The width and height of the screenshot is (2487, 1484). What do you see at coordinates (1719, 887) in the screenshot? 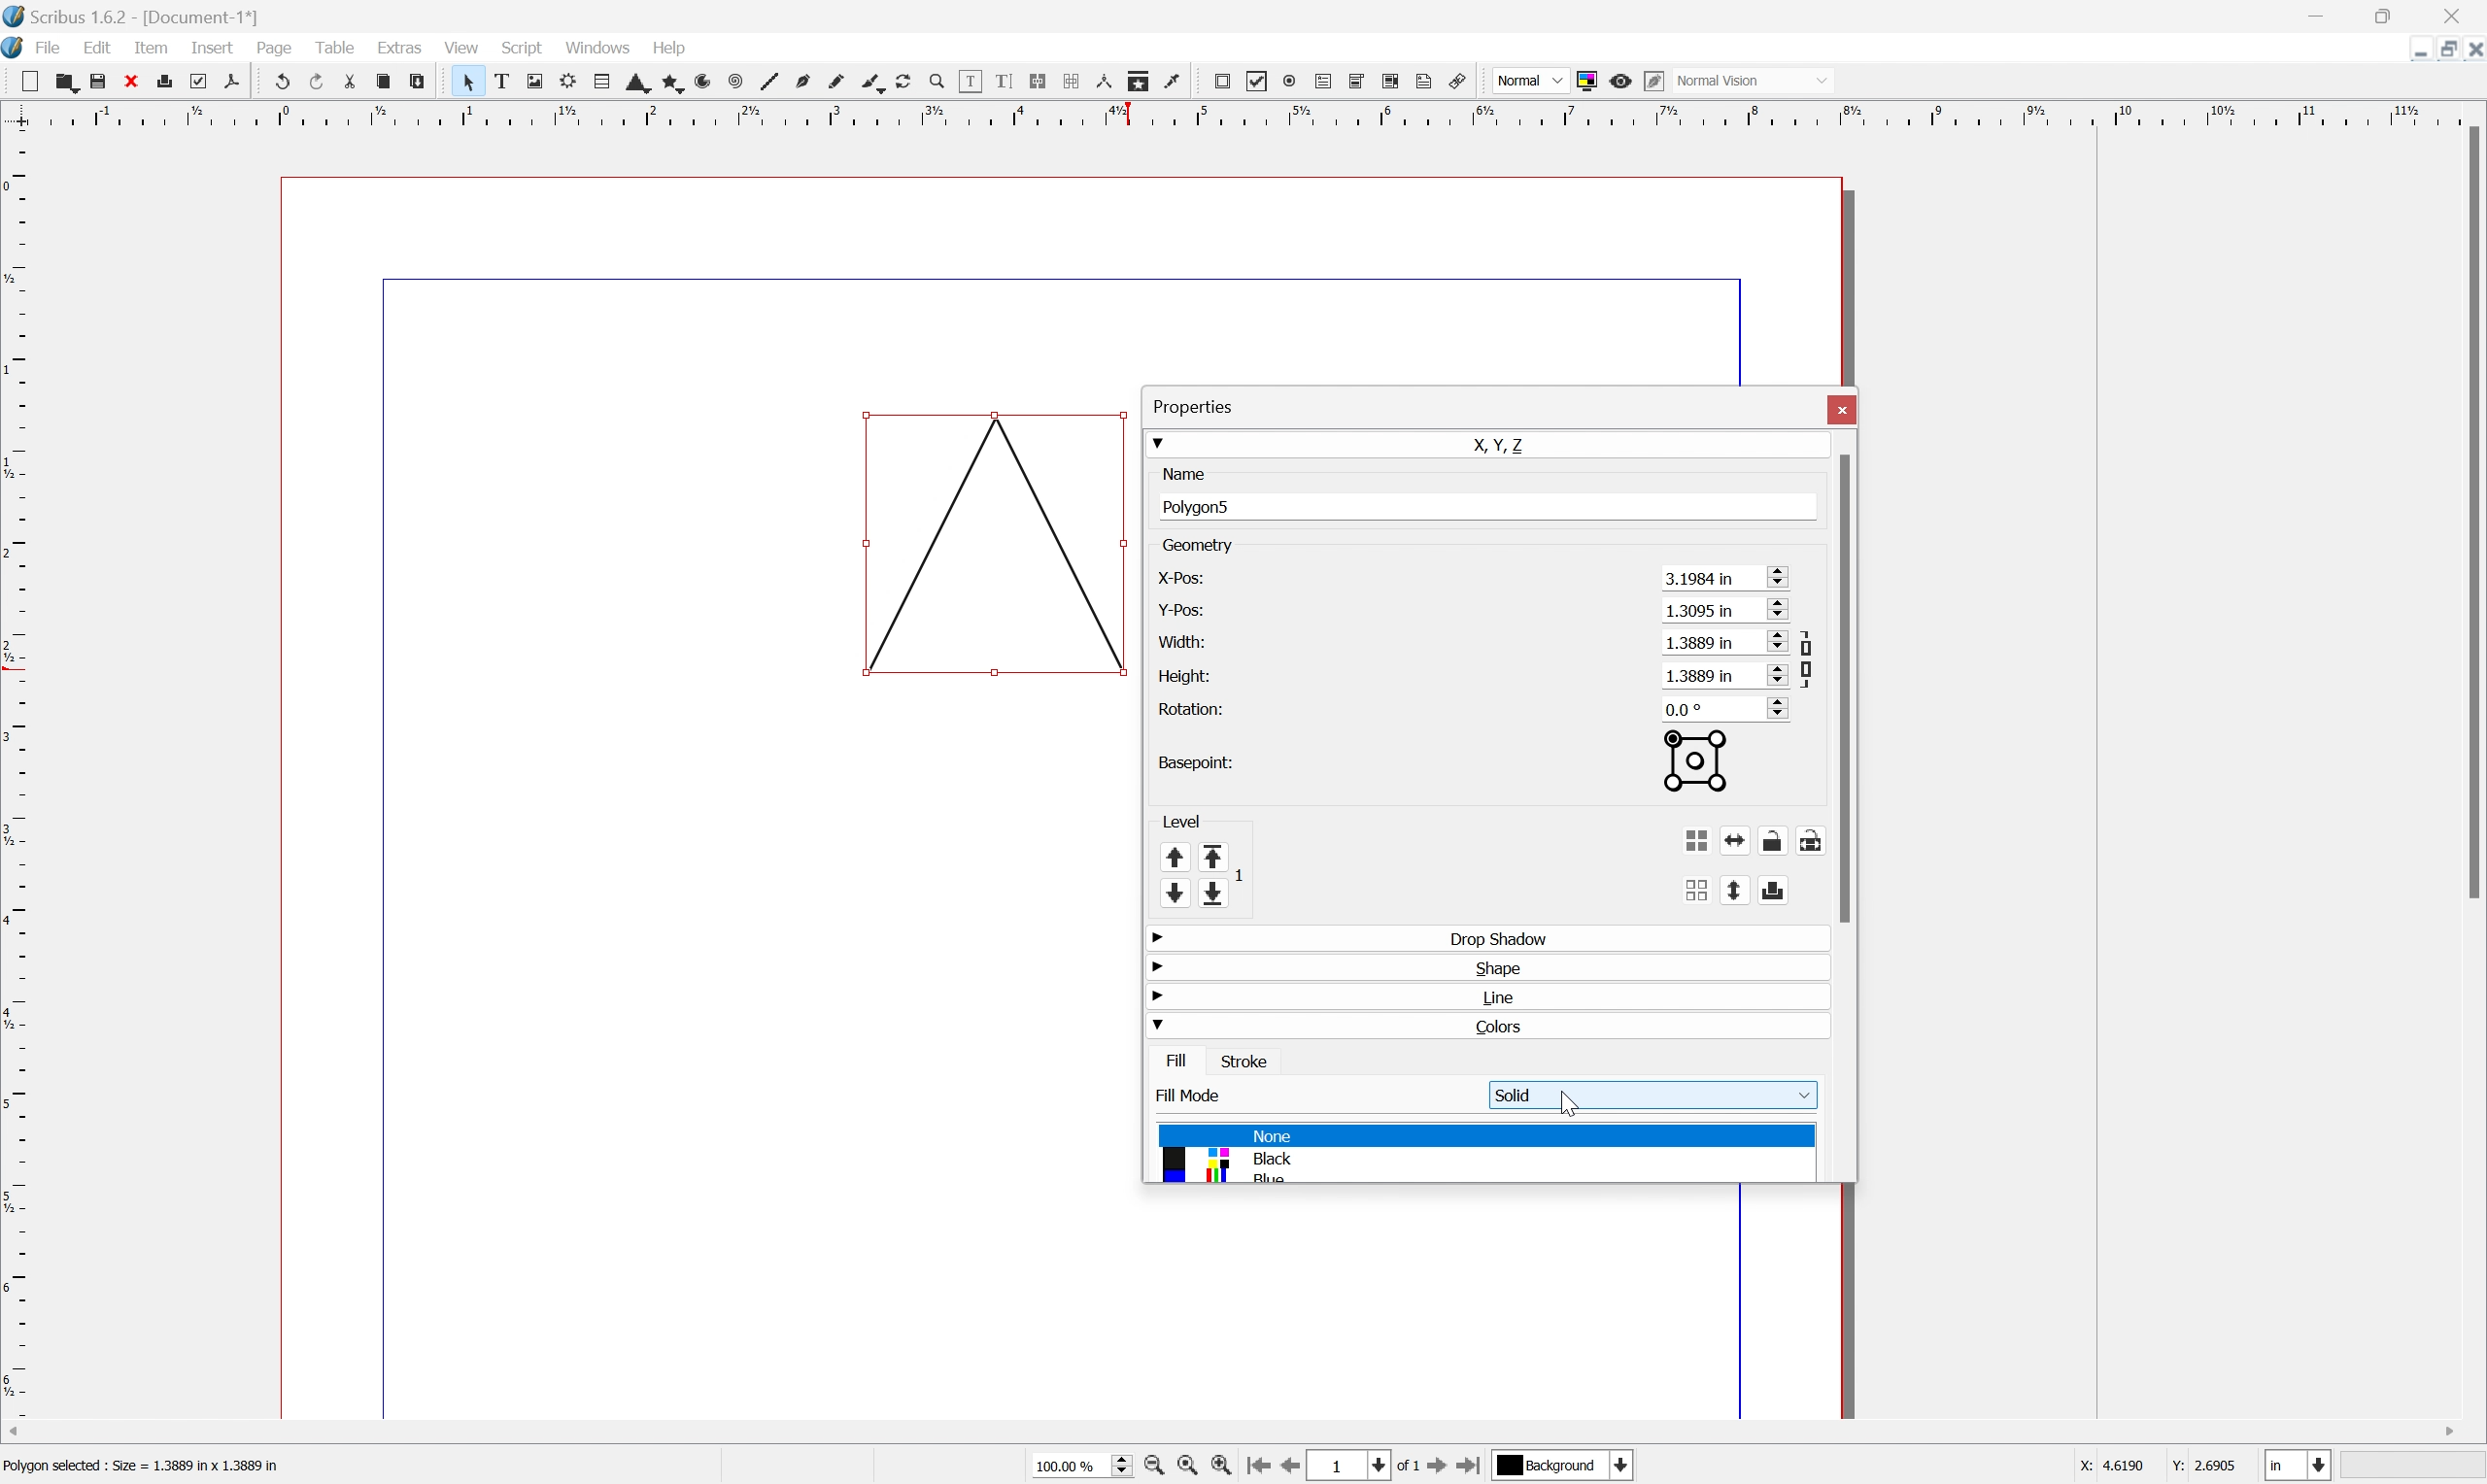
I see `Ungroup the selected group` at bounding box center [1719, 887].